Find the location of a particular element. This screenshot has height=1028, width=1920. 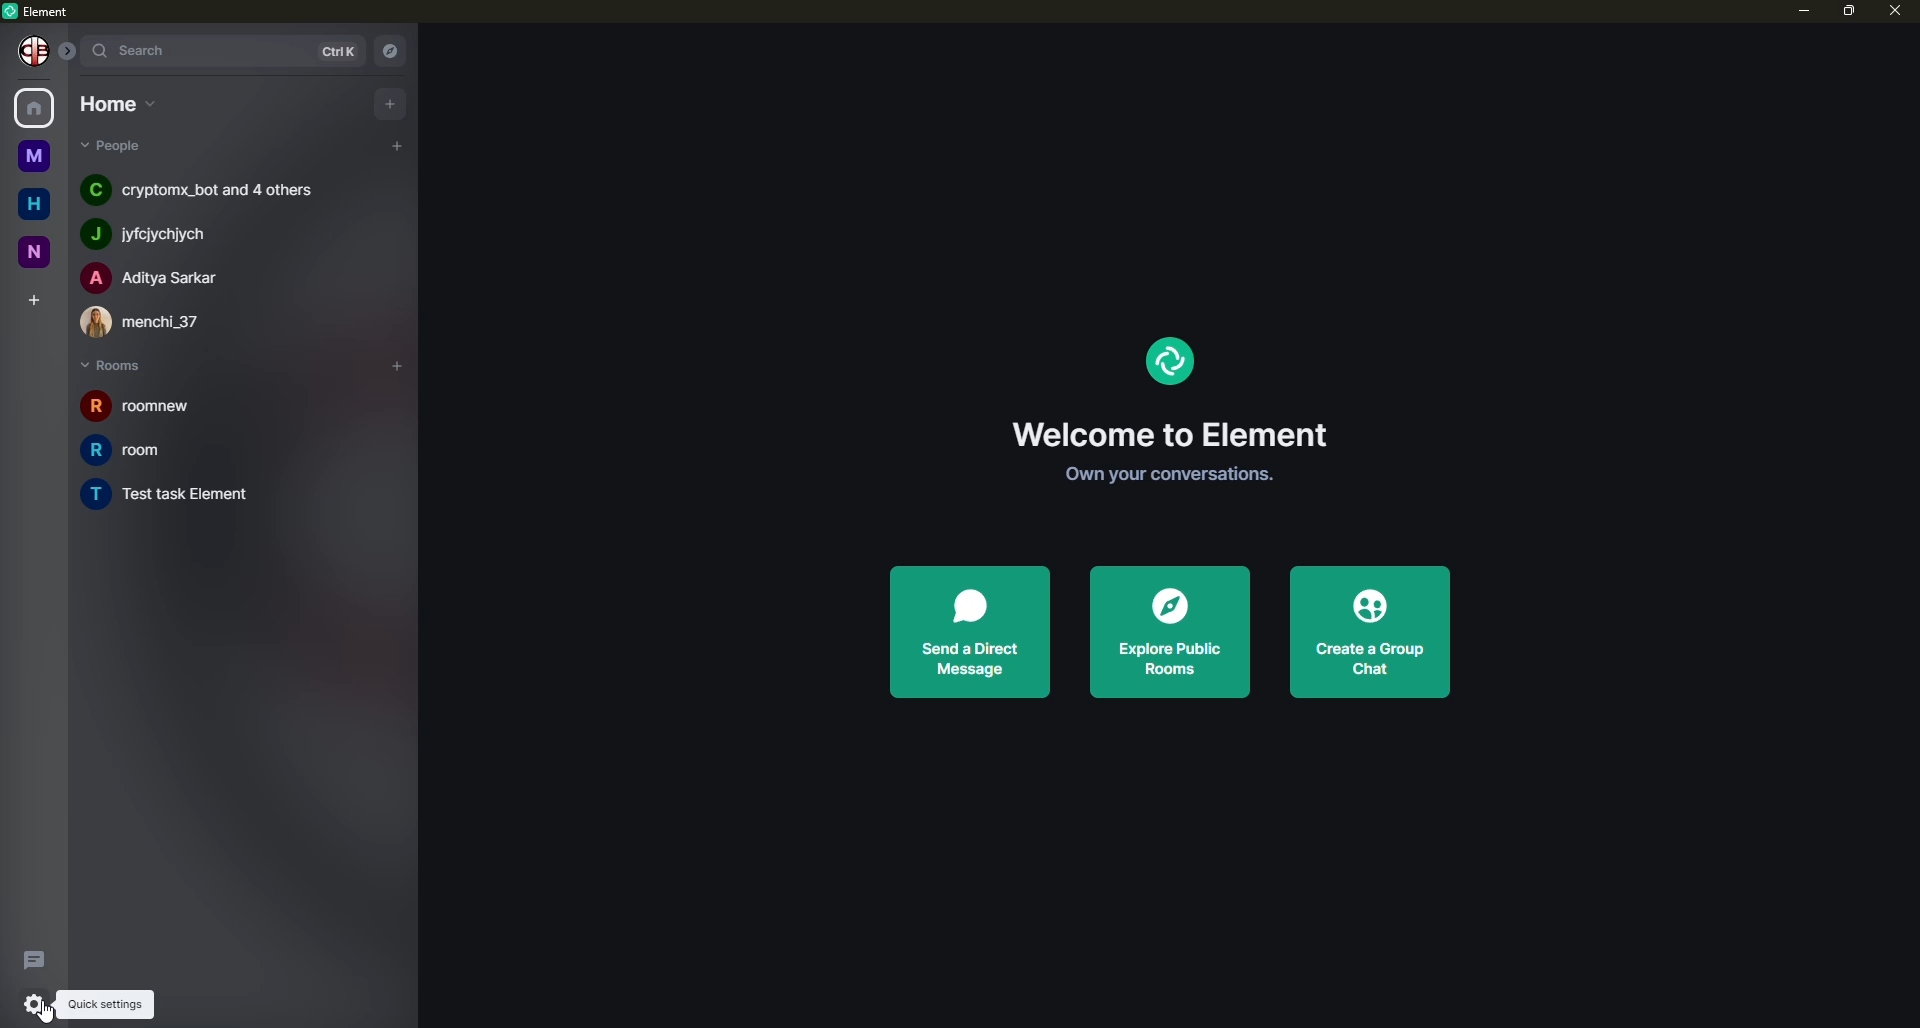

navigator is located at coordinates (394, 49).